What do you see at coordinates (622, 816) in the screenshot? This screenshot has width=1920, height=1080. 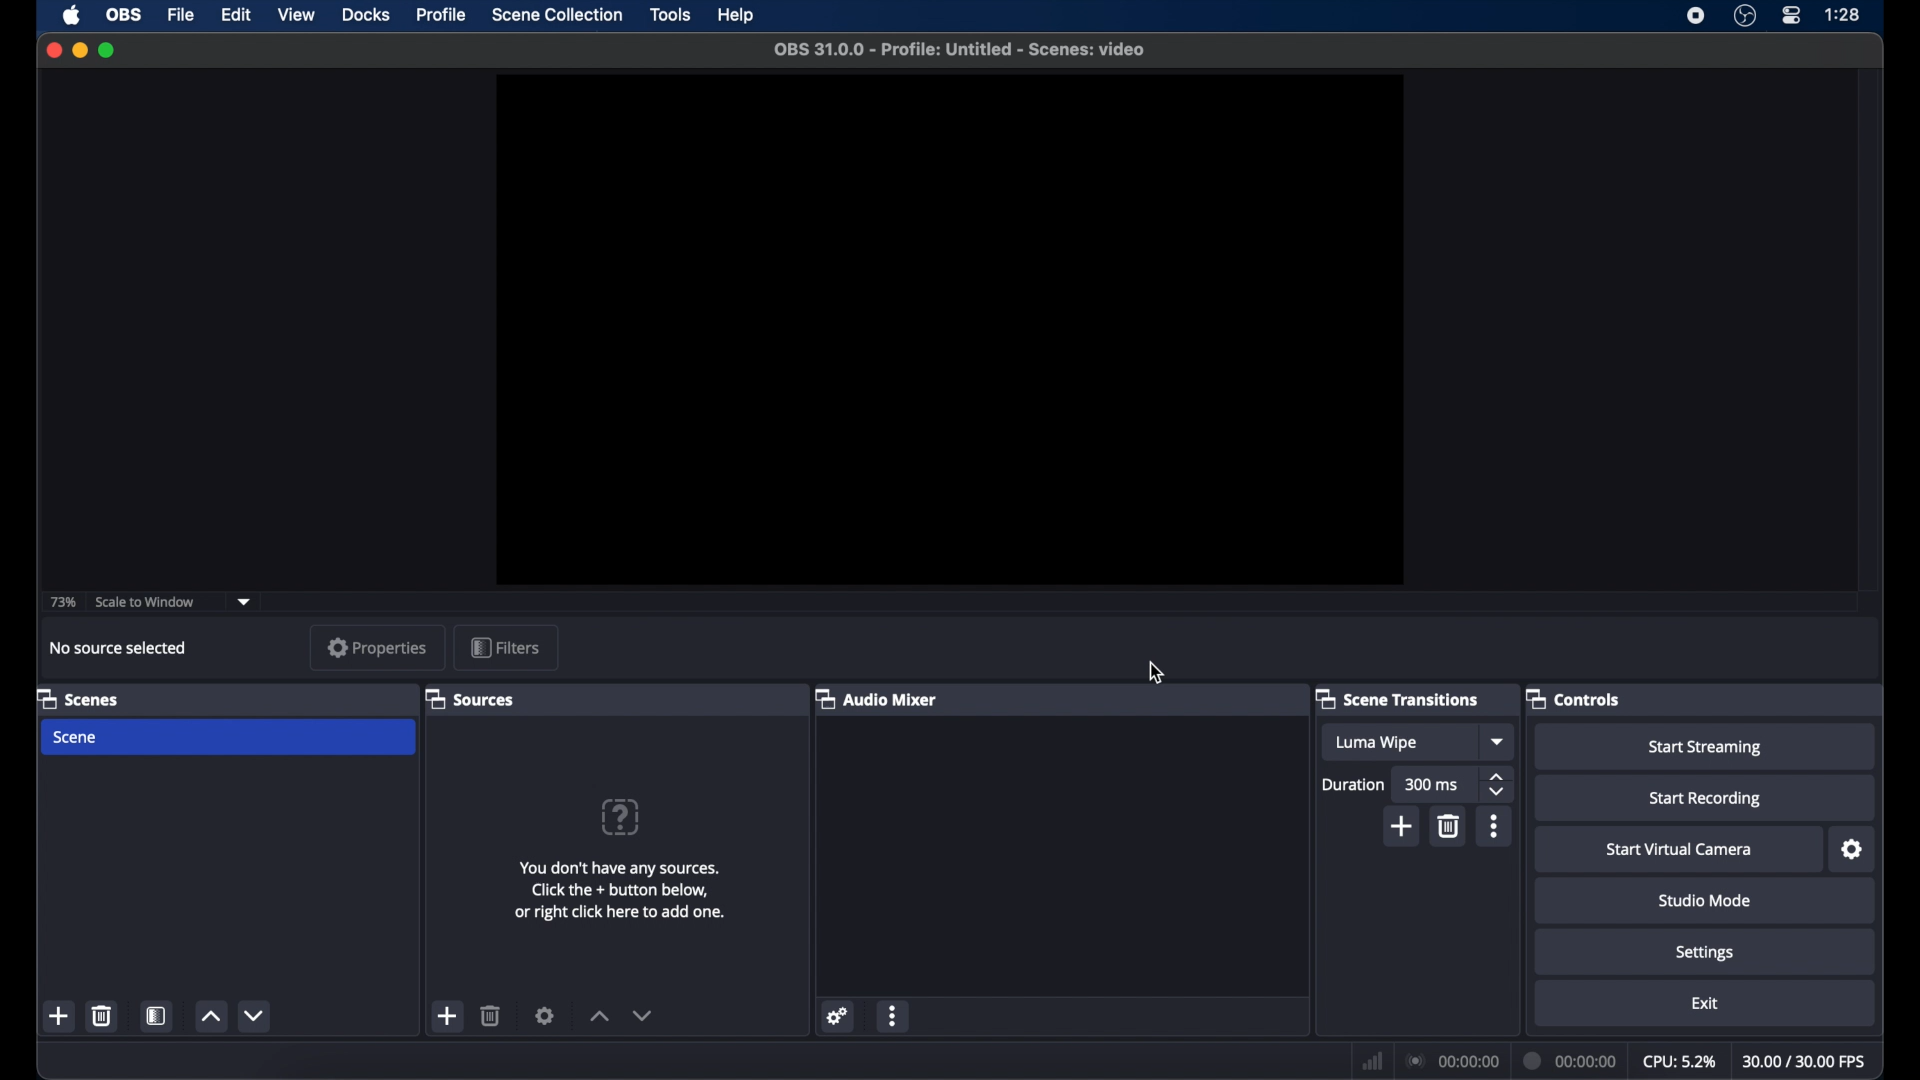 I see `help` at bounding box center [622, 816].